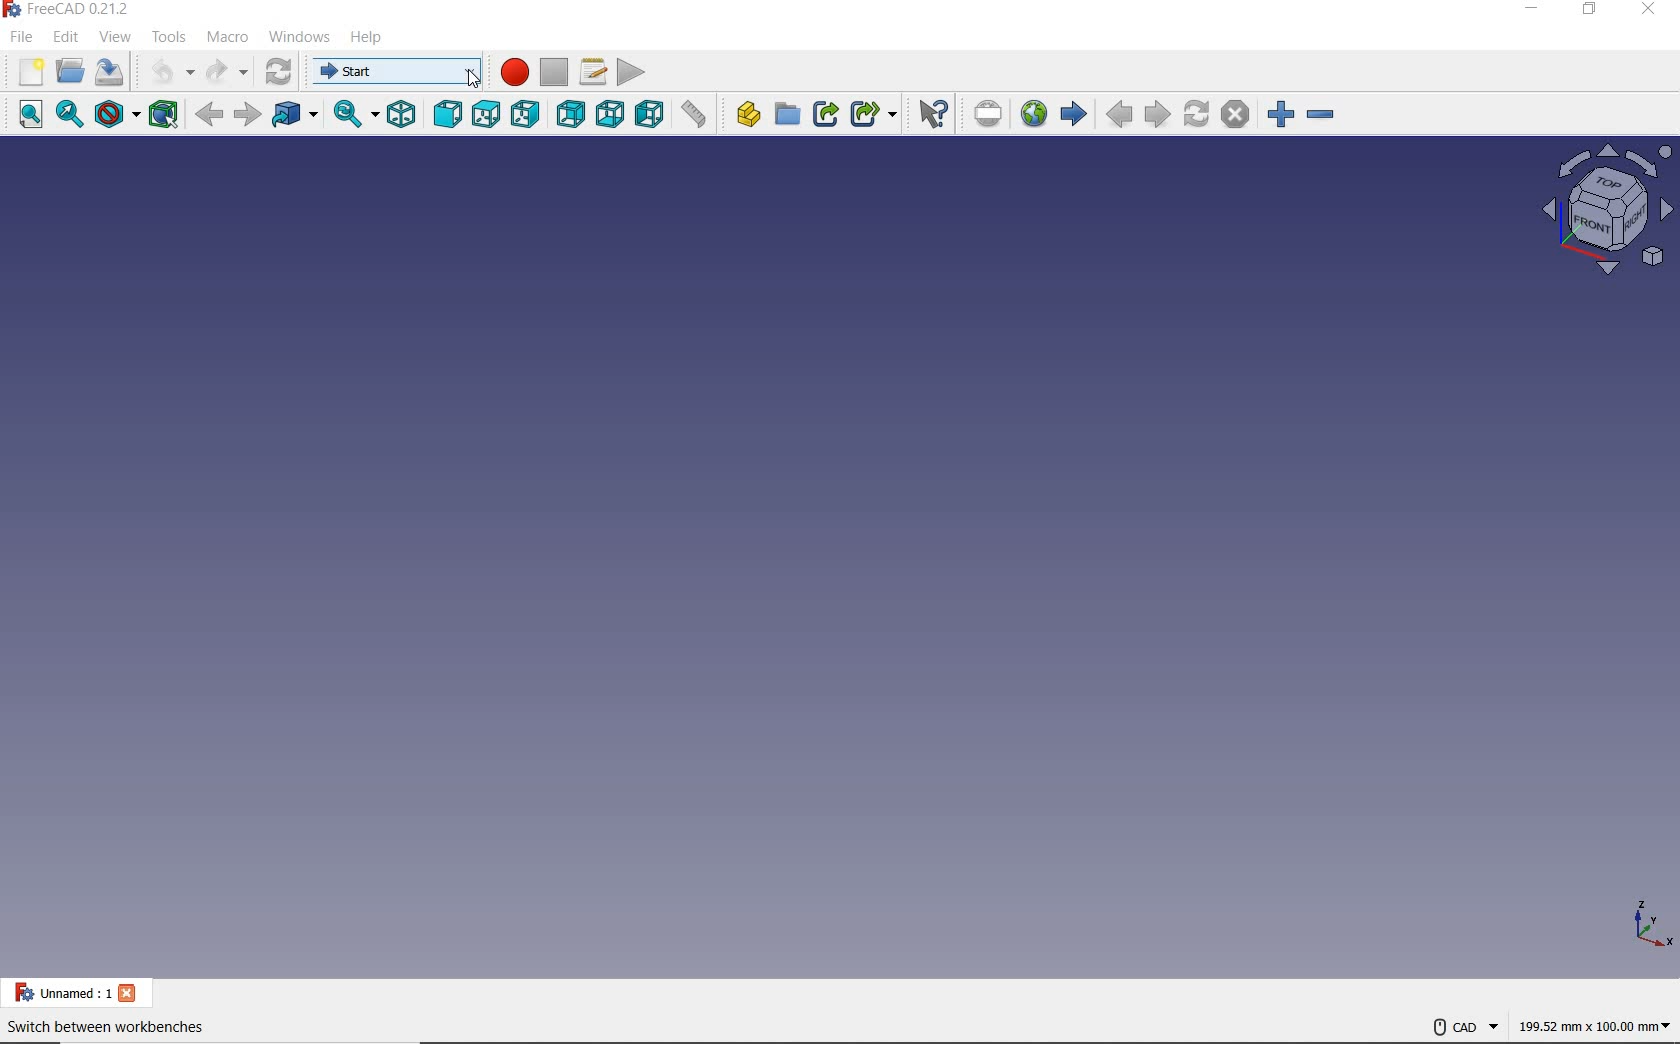  What do you see at coordinates (70, 114) in the screenshot?
I see `FIT SELECTION` at bounding box center [70, 114].